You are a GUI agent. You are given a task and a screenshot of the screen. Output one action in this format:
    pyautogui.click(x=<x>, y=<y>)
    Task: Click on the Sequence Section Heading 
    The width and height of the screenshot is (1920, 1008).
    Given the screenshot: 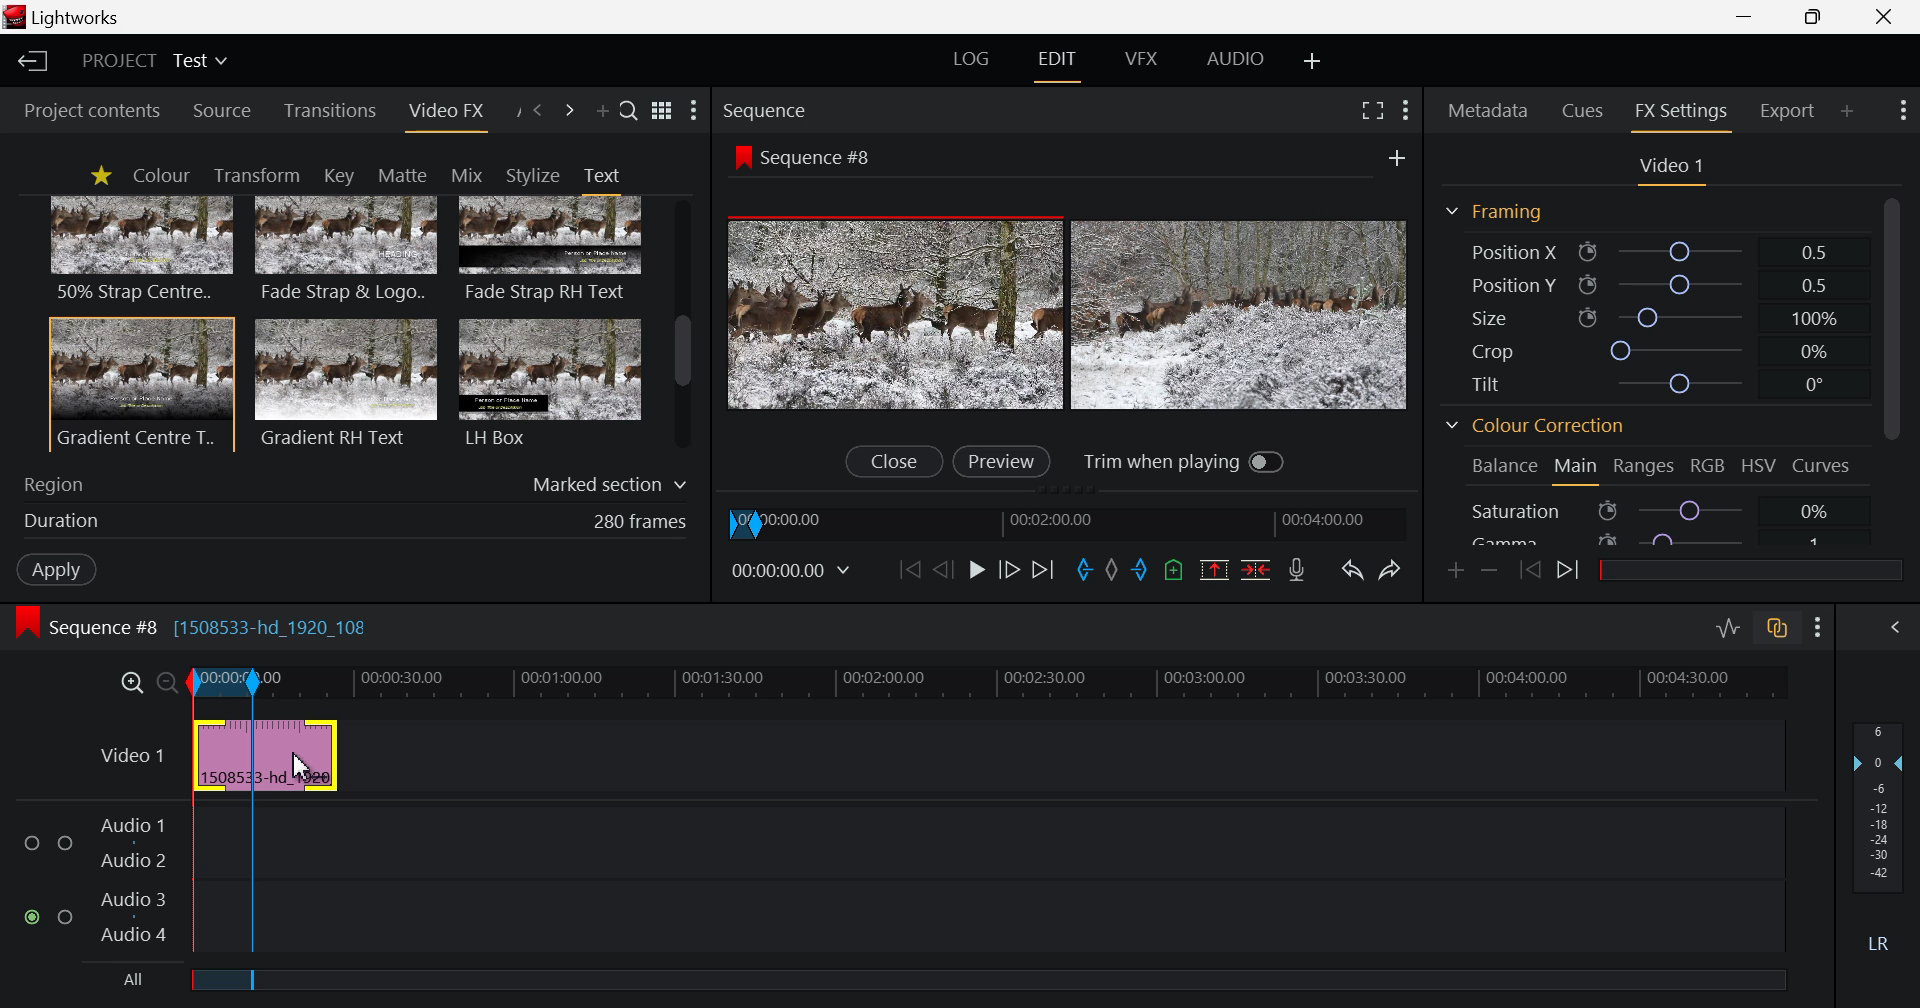 What is the action you would take?
    pyautogui.click(x=848, y=109)
    